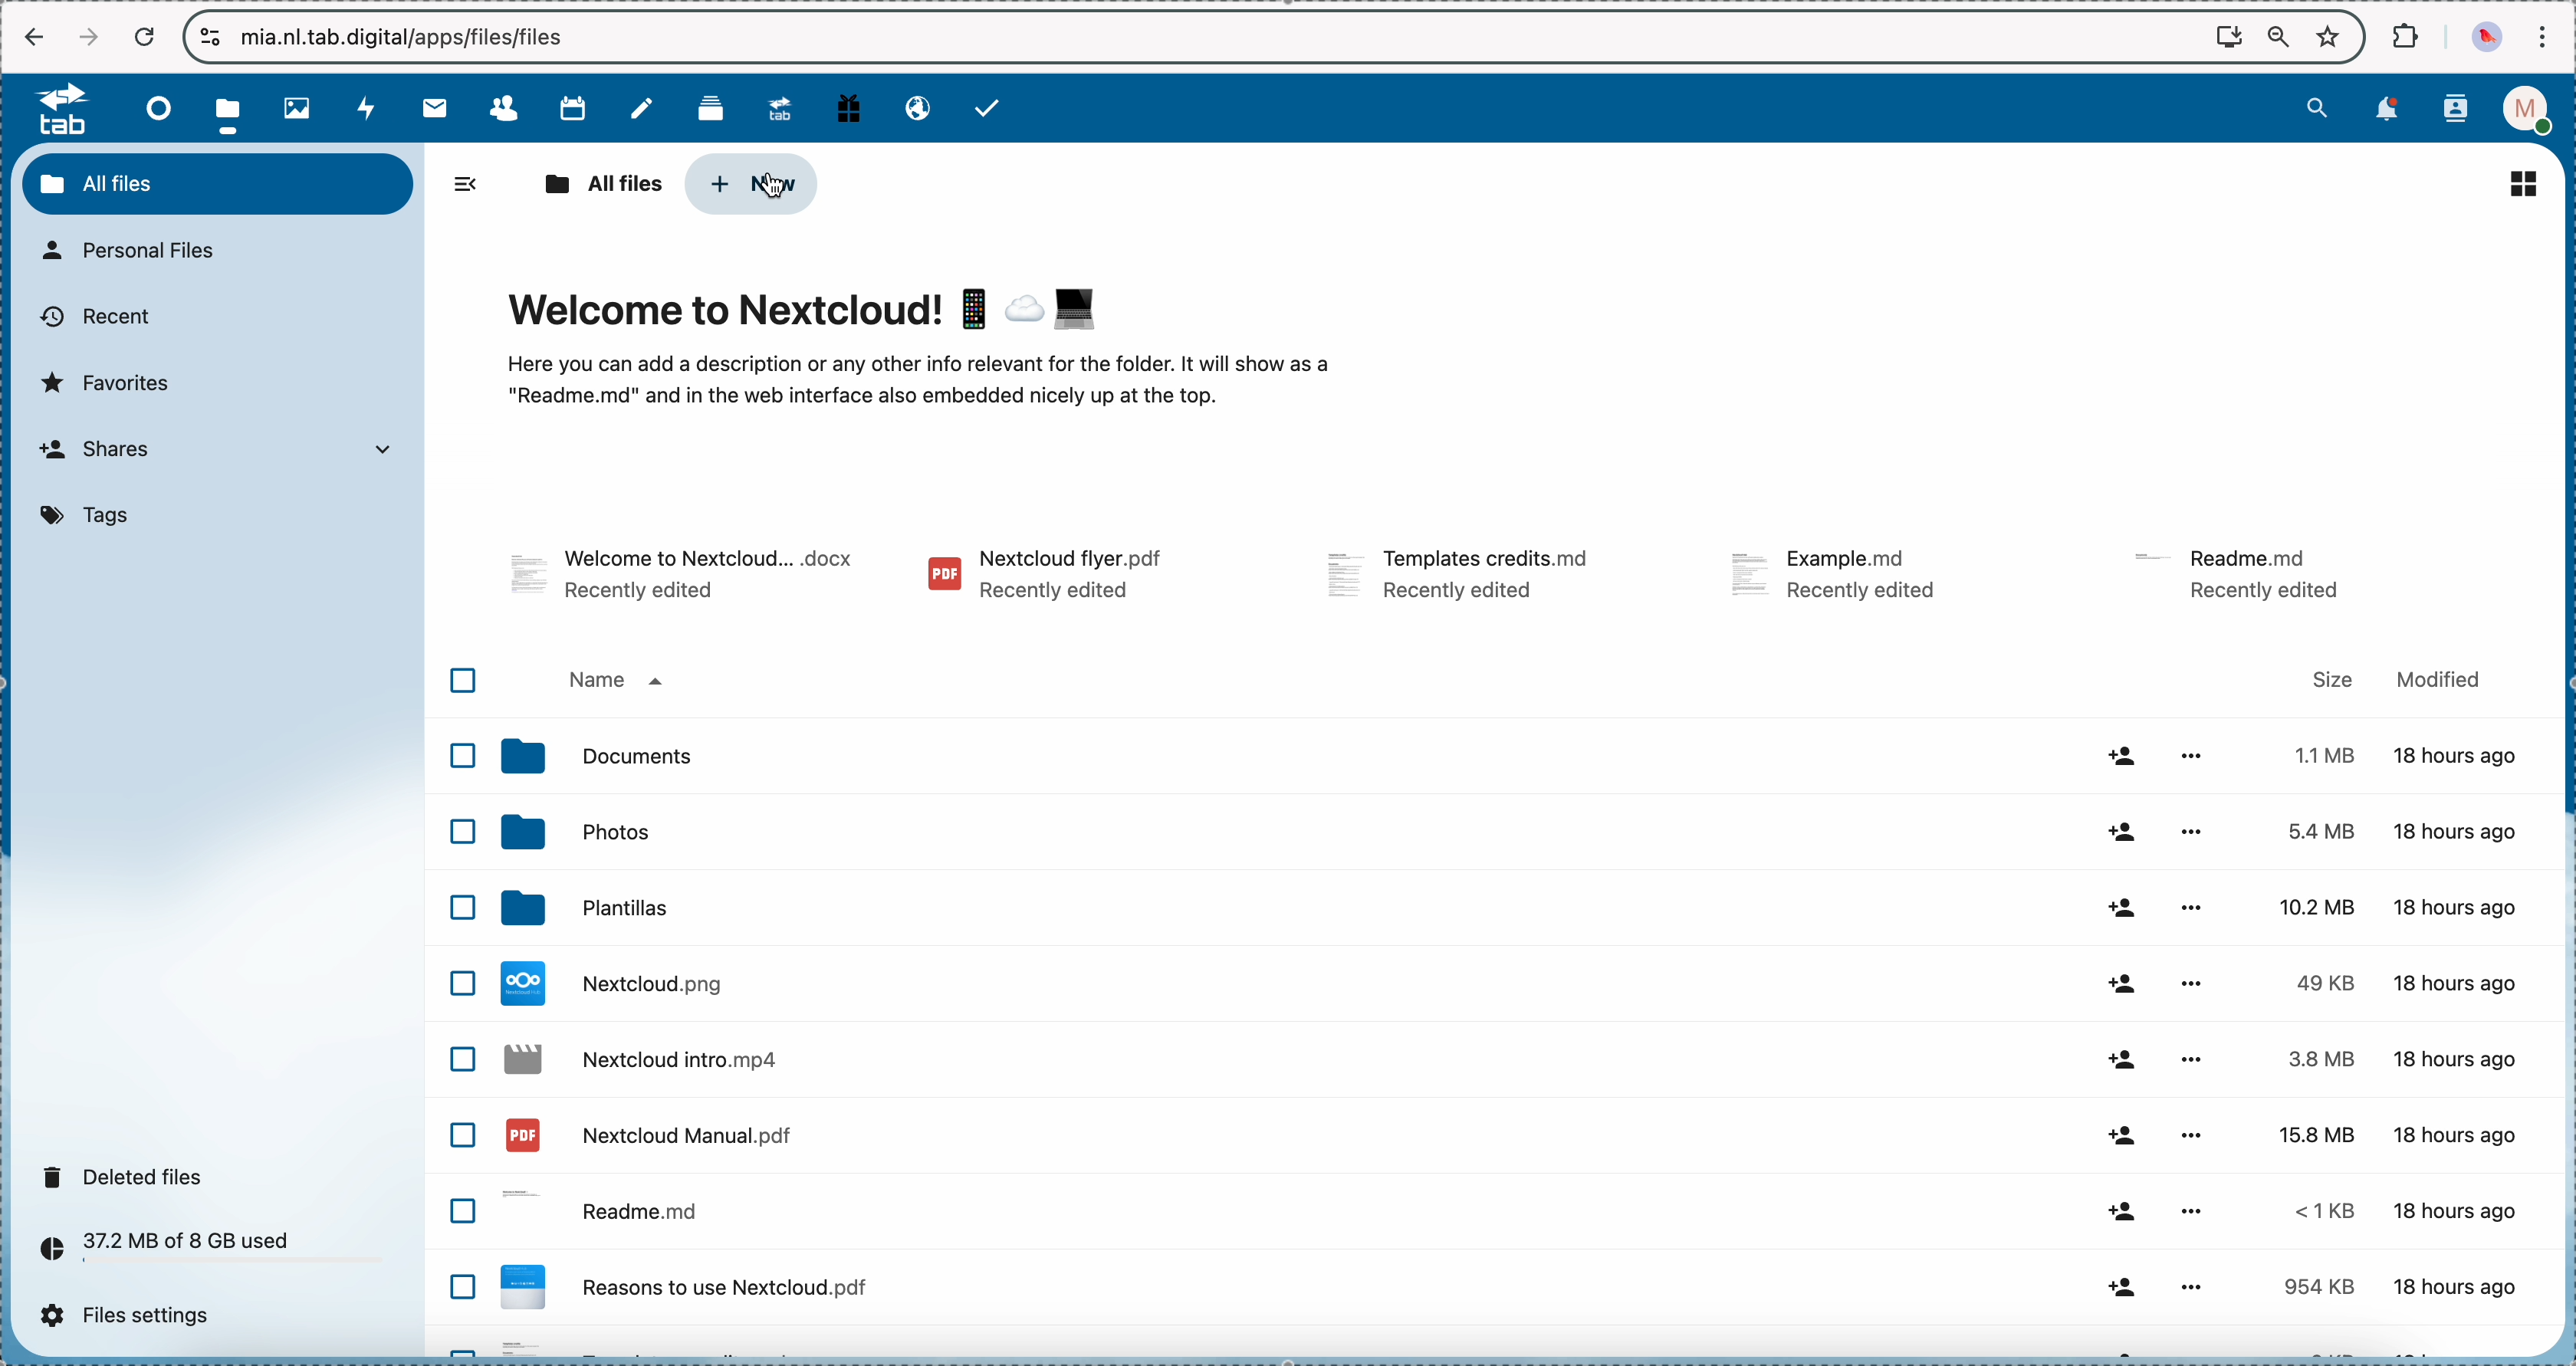 This screenshot has height=1366, width=2576. What do you see at coordinates (2124, 1060) in the screenshot?
I see `share` at bounding box center [2124, 1060].